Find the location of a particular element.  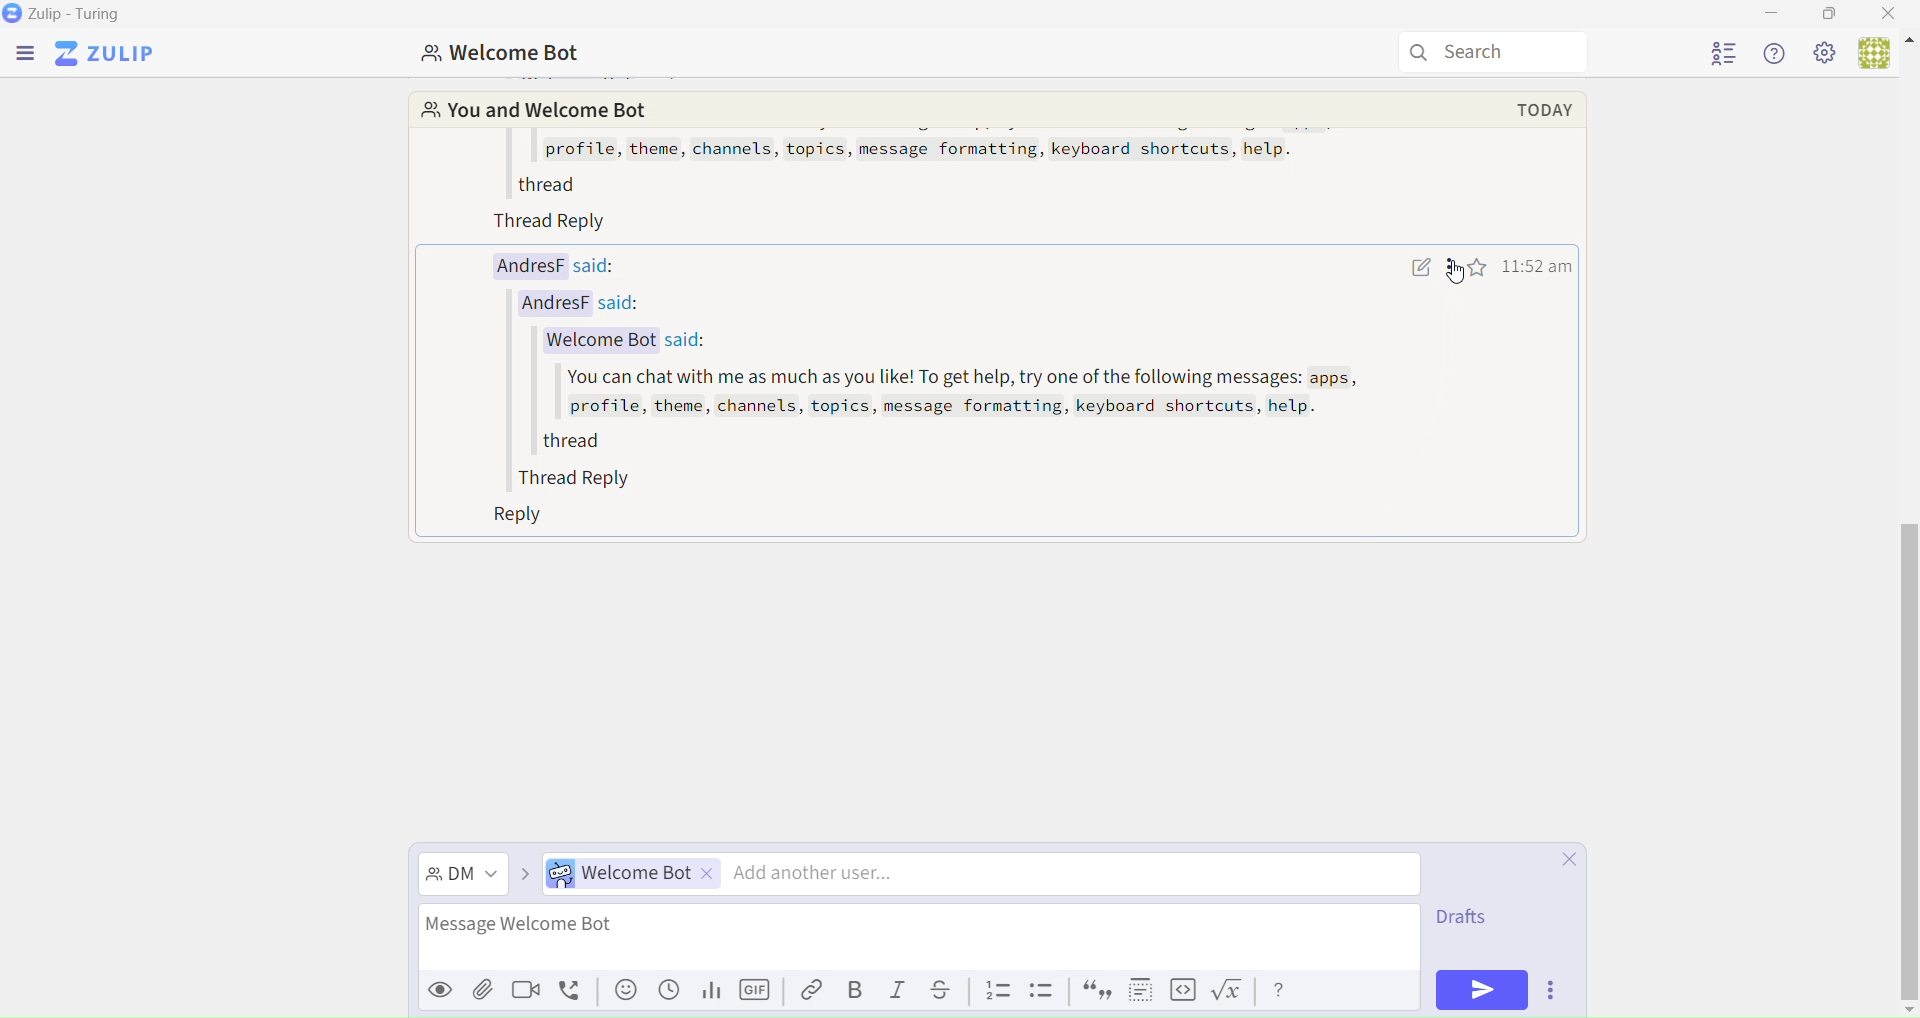

Close is located at coordinates (1890, 15).